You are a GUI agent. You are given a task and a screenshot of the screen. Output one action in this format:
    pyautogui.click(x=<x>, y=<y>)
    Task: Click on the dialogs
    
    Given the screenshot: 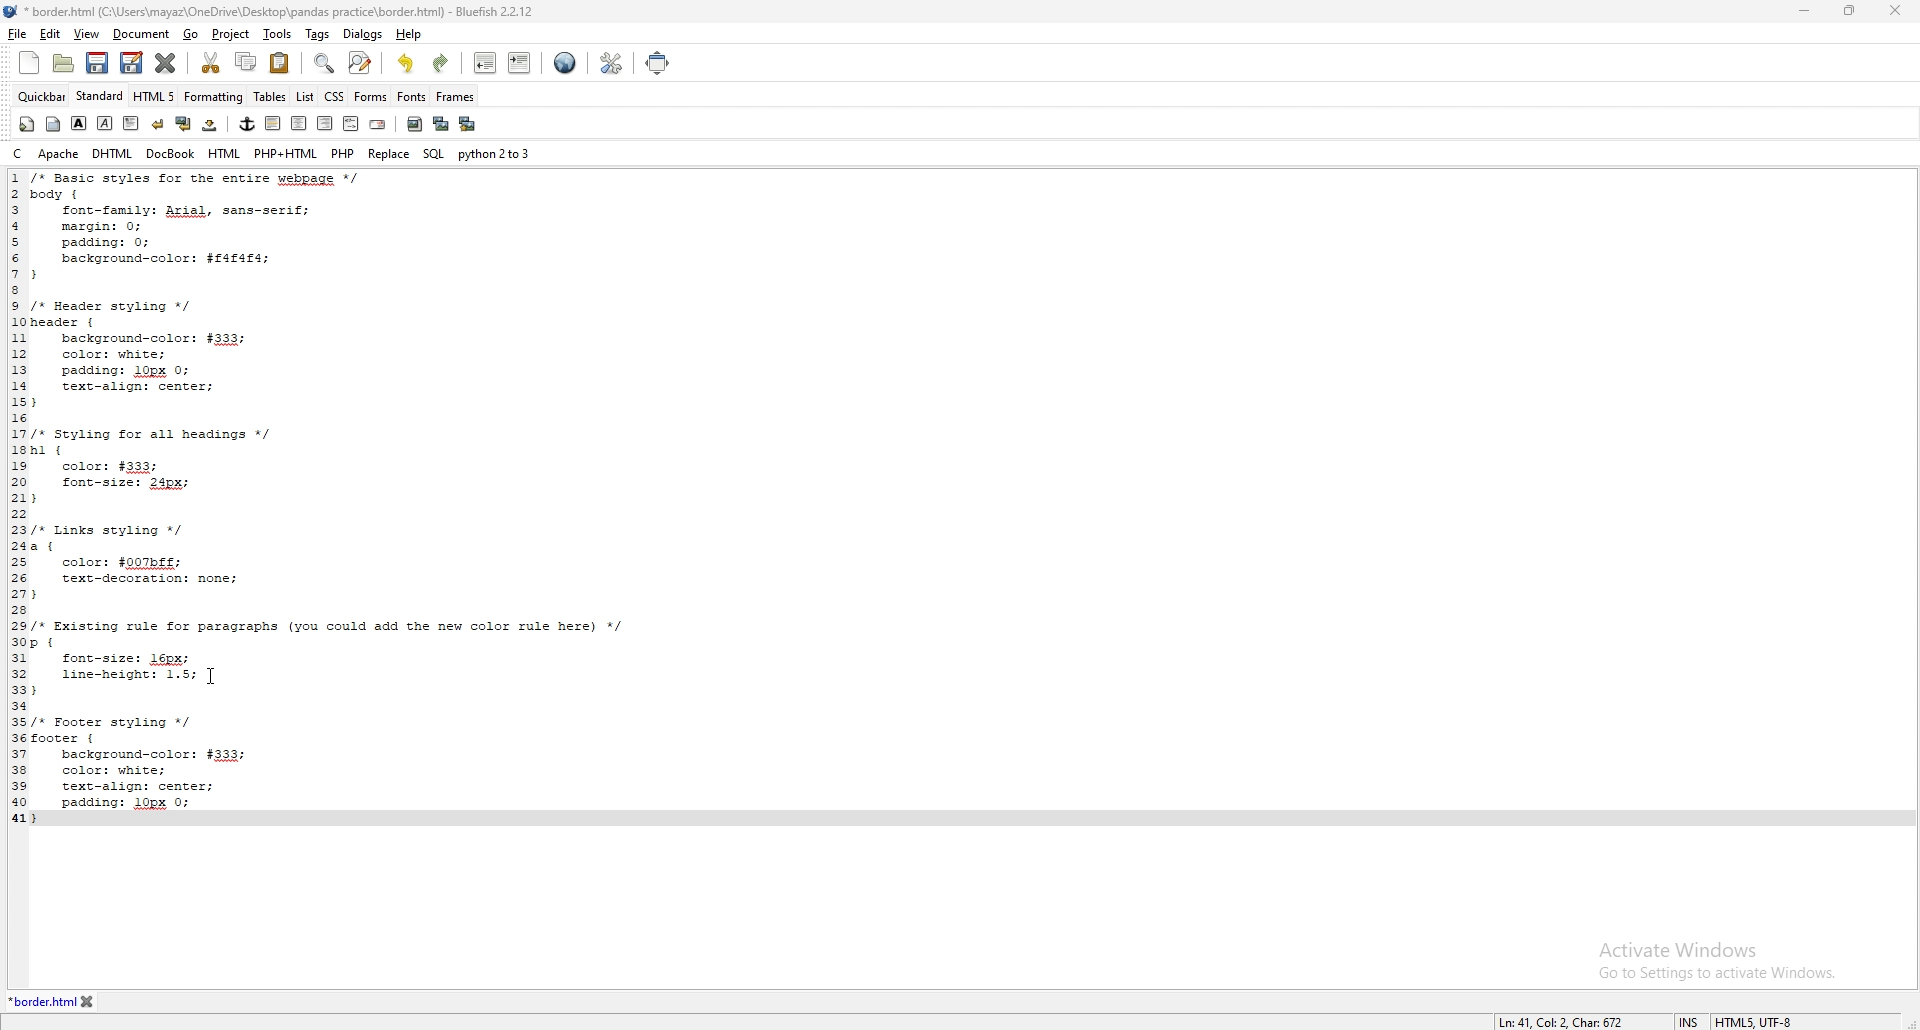 What is the action you would take?
    pyautogui.click(x=362, y=34)
    